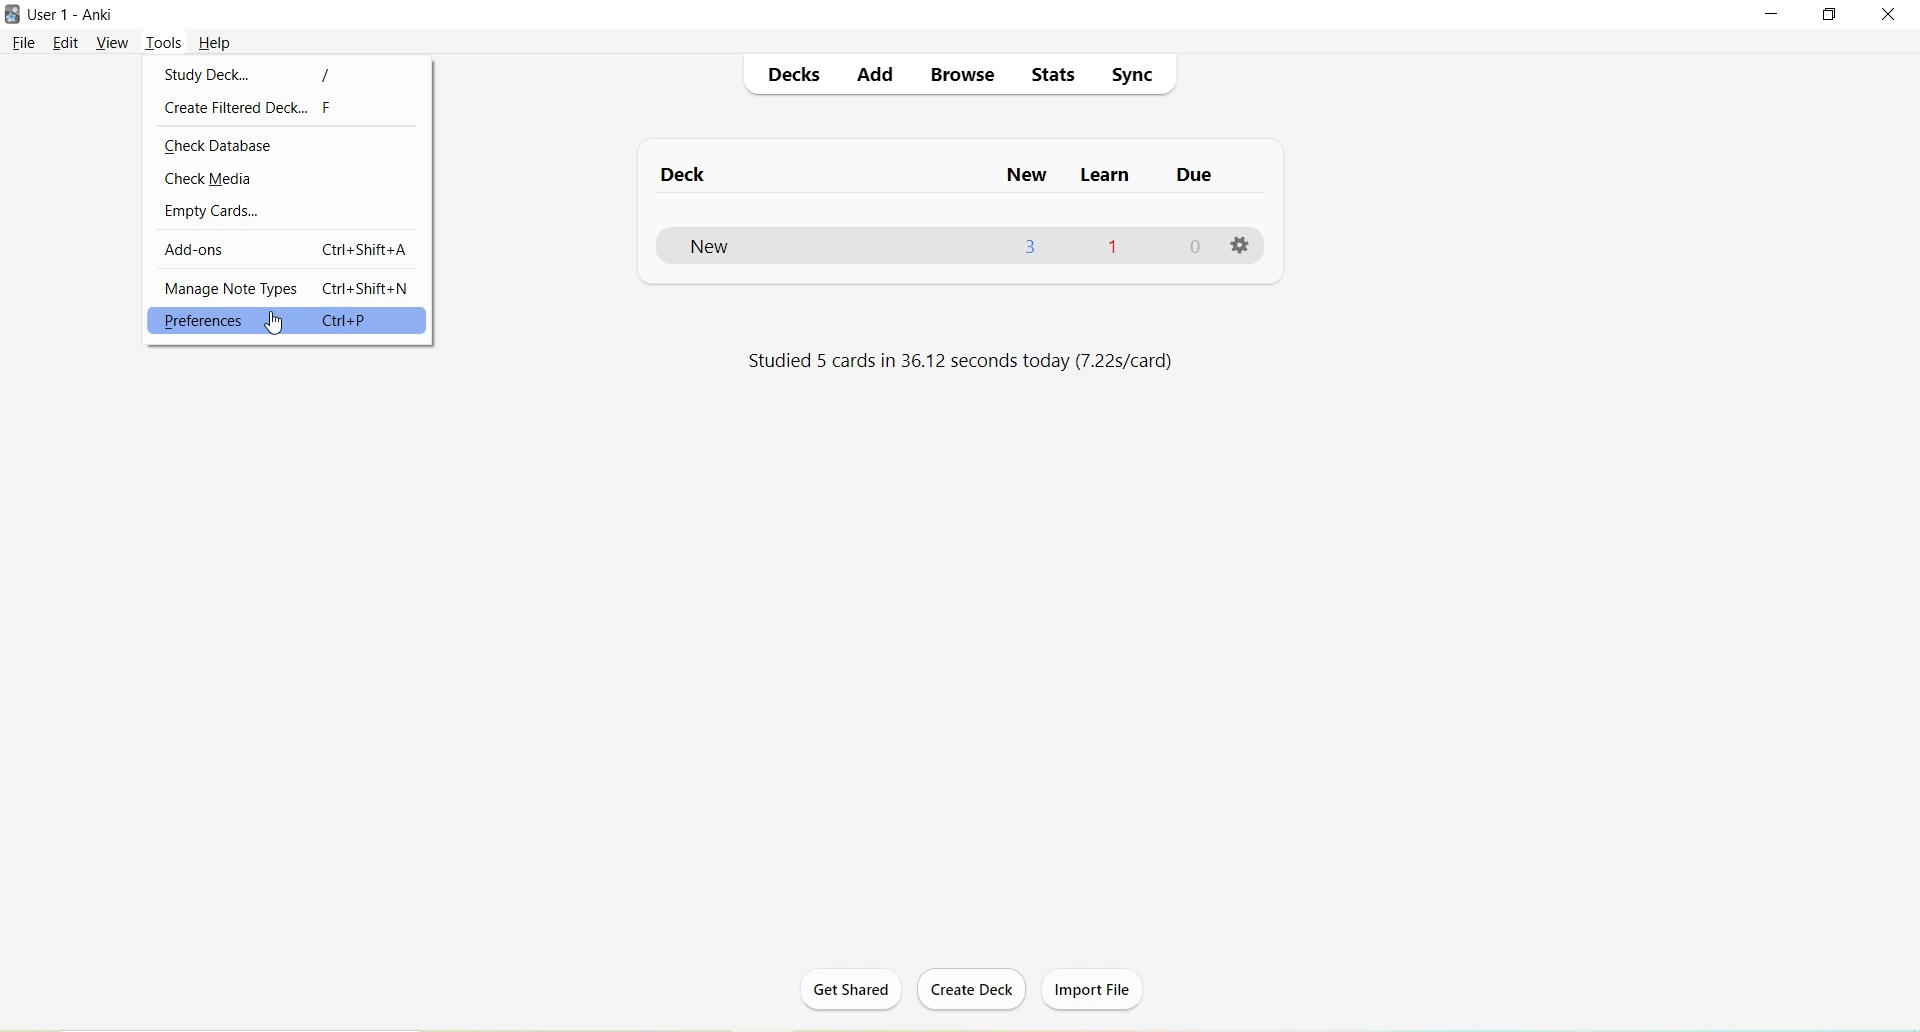 The height and width of the screenshot is (1032, 1920). Describe the element at coordinates (368, 320) in the screenshot. I see `Ctrl+P` at that location.